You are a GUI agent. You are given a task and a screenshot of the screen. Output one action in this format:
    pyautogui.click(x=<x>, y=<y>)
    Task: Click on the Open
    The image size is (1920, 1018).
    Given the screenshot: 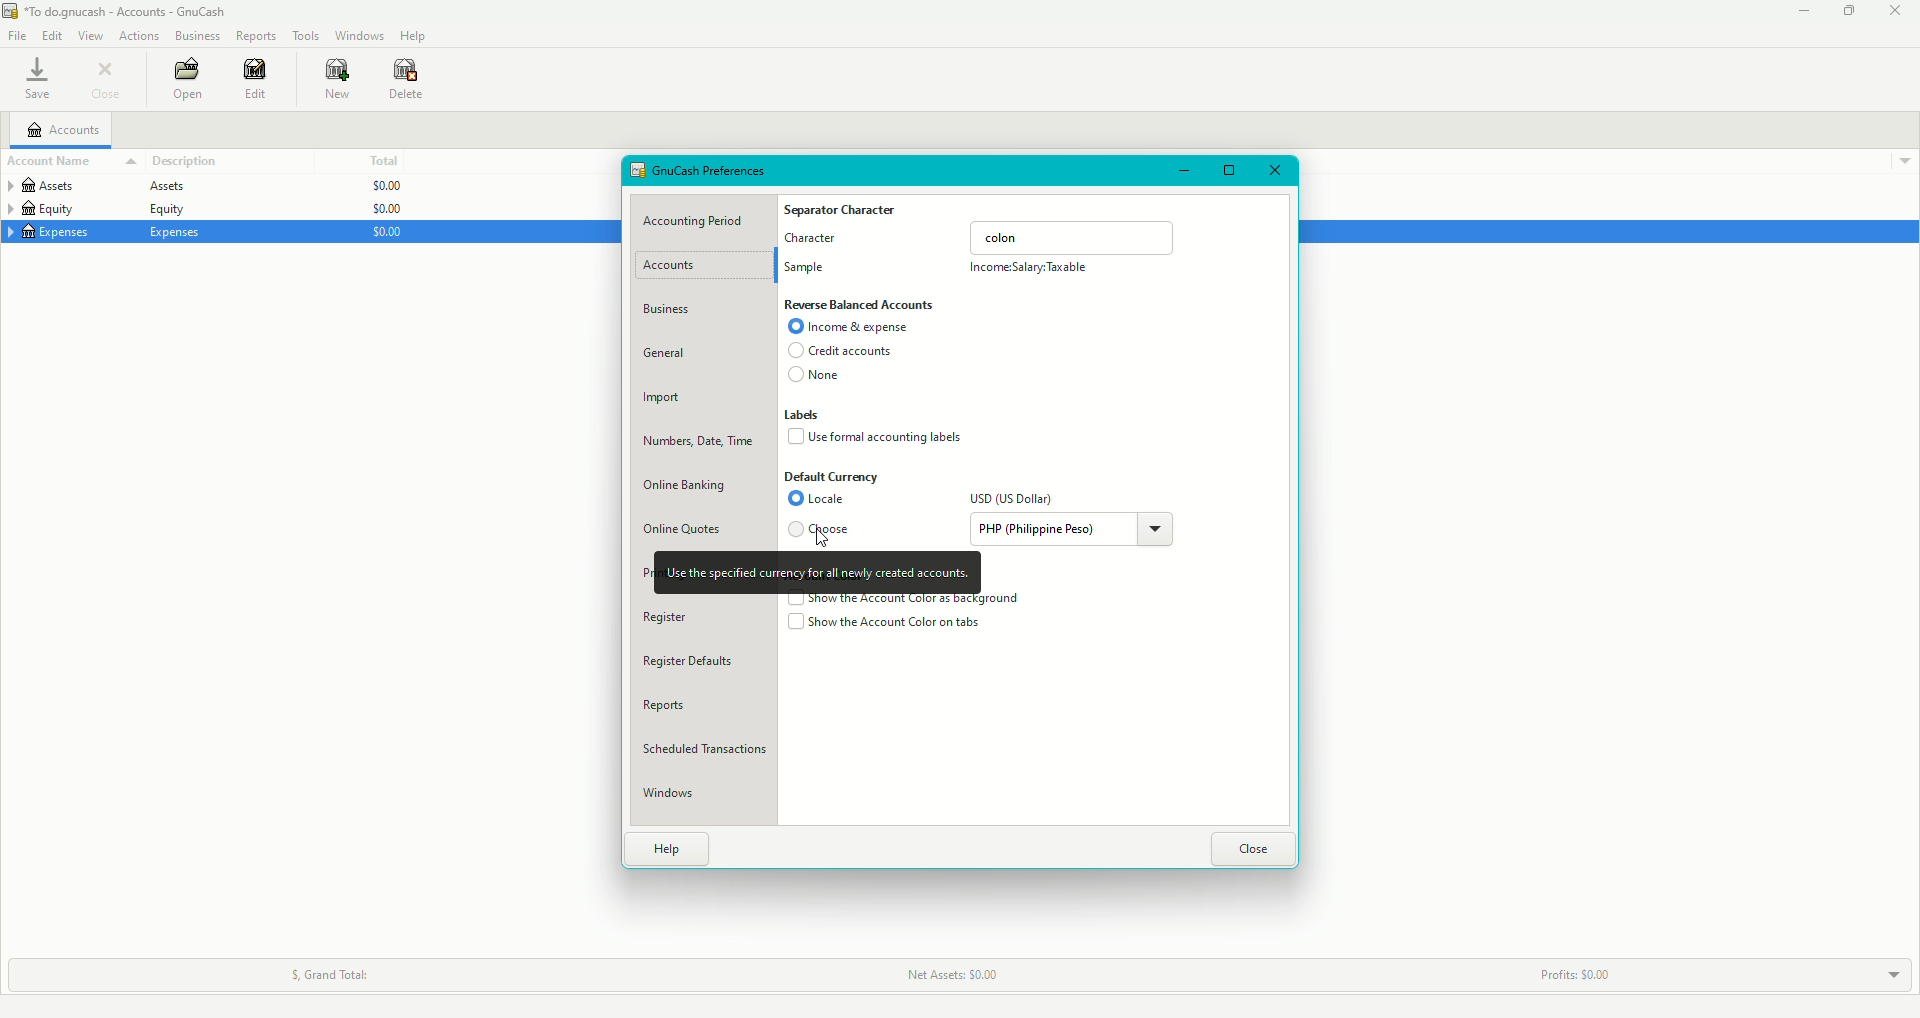 What is the action you would take?
    pyautogui.click(x=189, y=77)
    